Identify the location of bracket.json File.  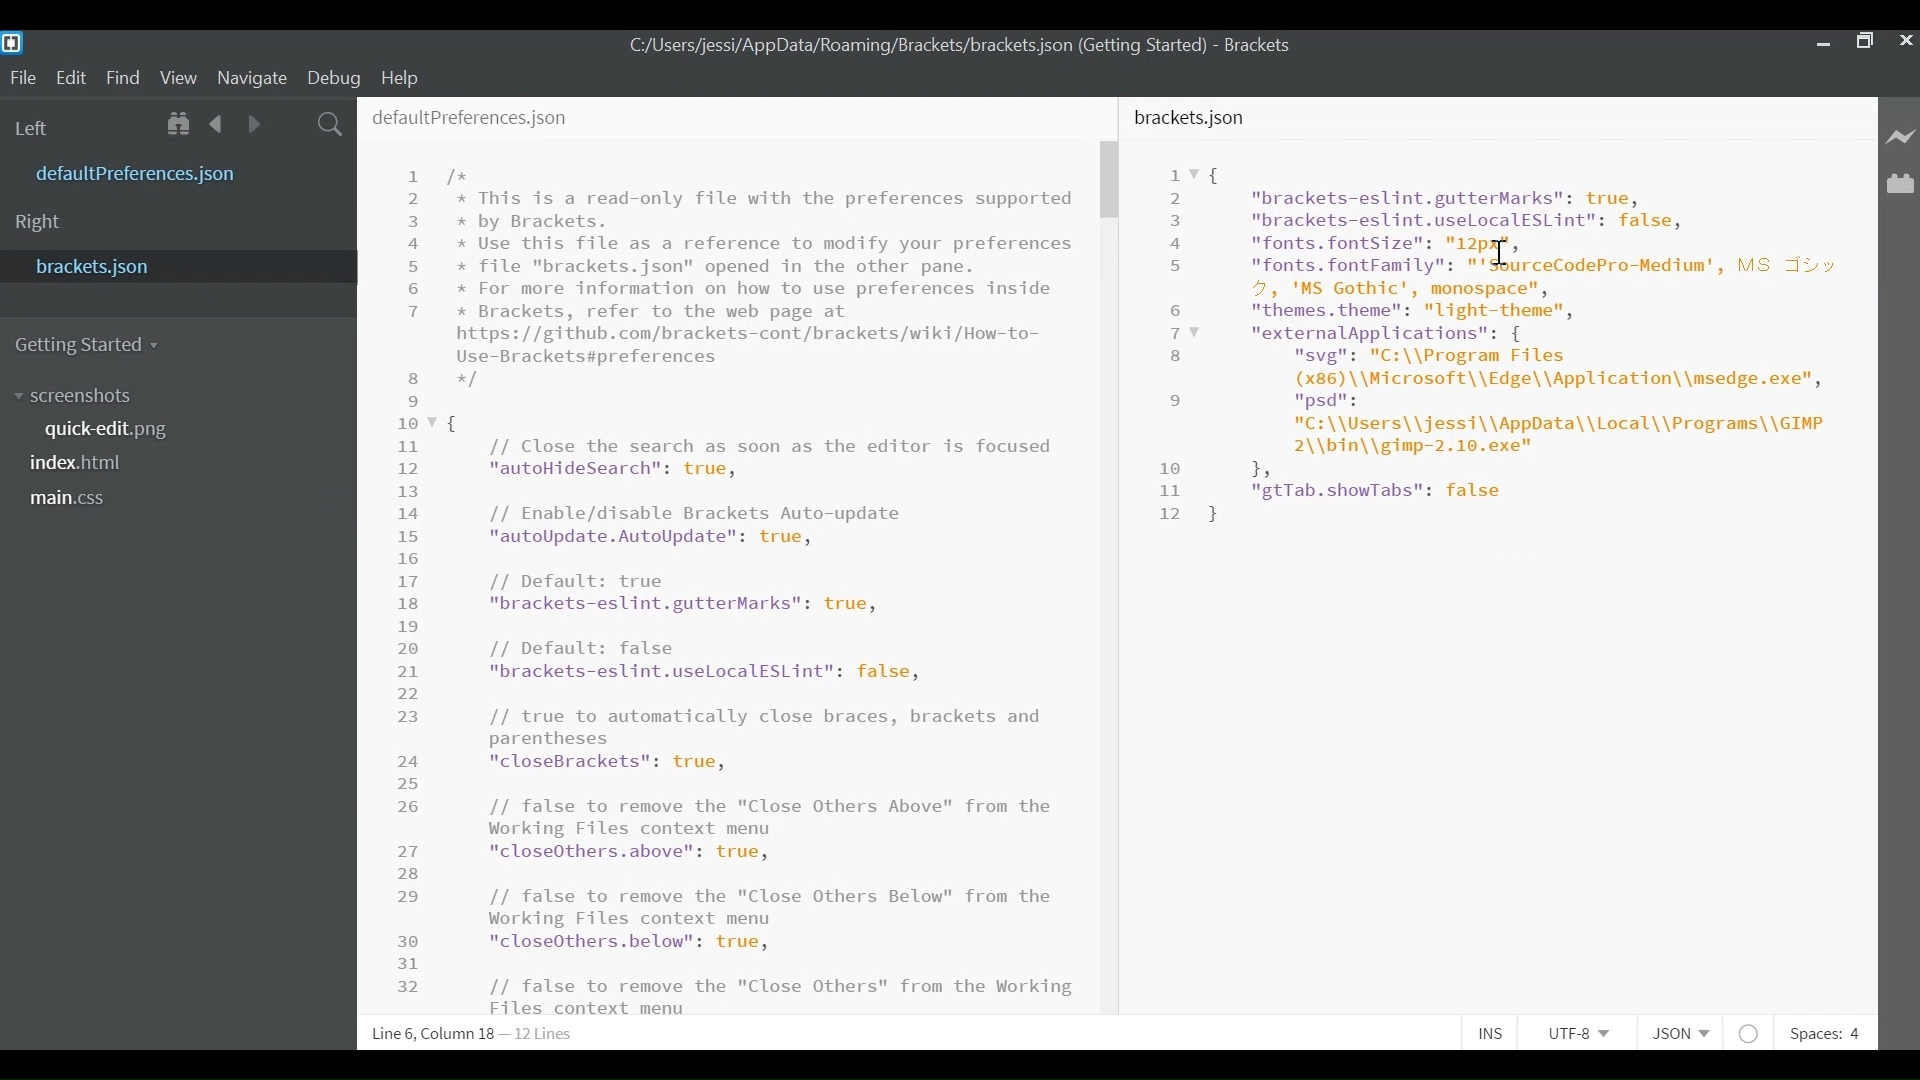
(174, 265).